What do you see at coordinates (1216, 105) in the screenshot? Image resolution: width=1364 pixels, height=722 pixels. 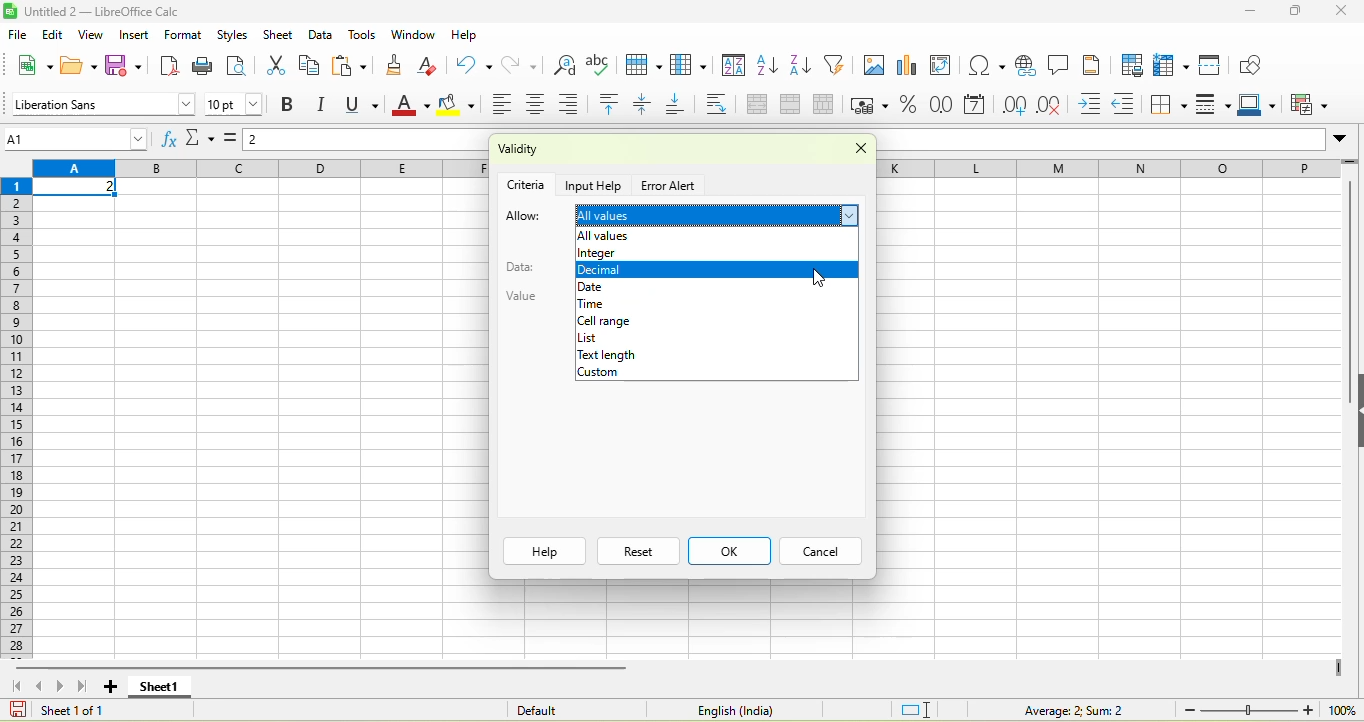 I see `border style` at bounding box center [1216, 105].